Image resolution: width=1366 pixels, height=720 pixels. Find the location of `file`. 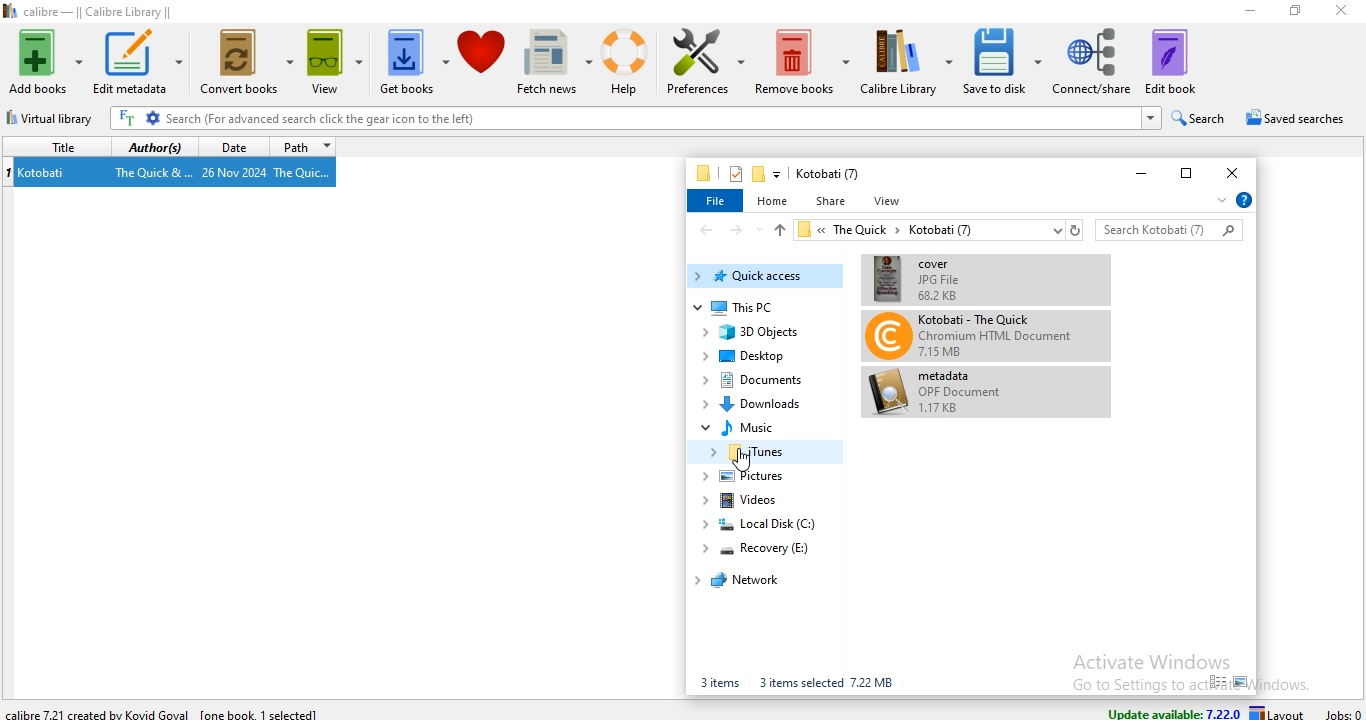

file is located at coordinates (716, 202).